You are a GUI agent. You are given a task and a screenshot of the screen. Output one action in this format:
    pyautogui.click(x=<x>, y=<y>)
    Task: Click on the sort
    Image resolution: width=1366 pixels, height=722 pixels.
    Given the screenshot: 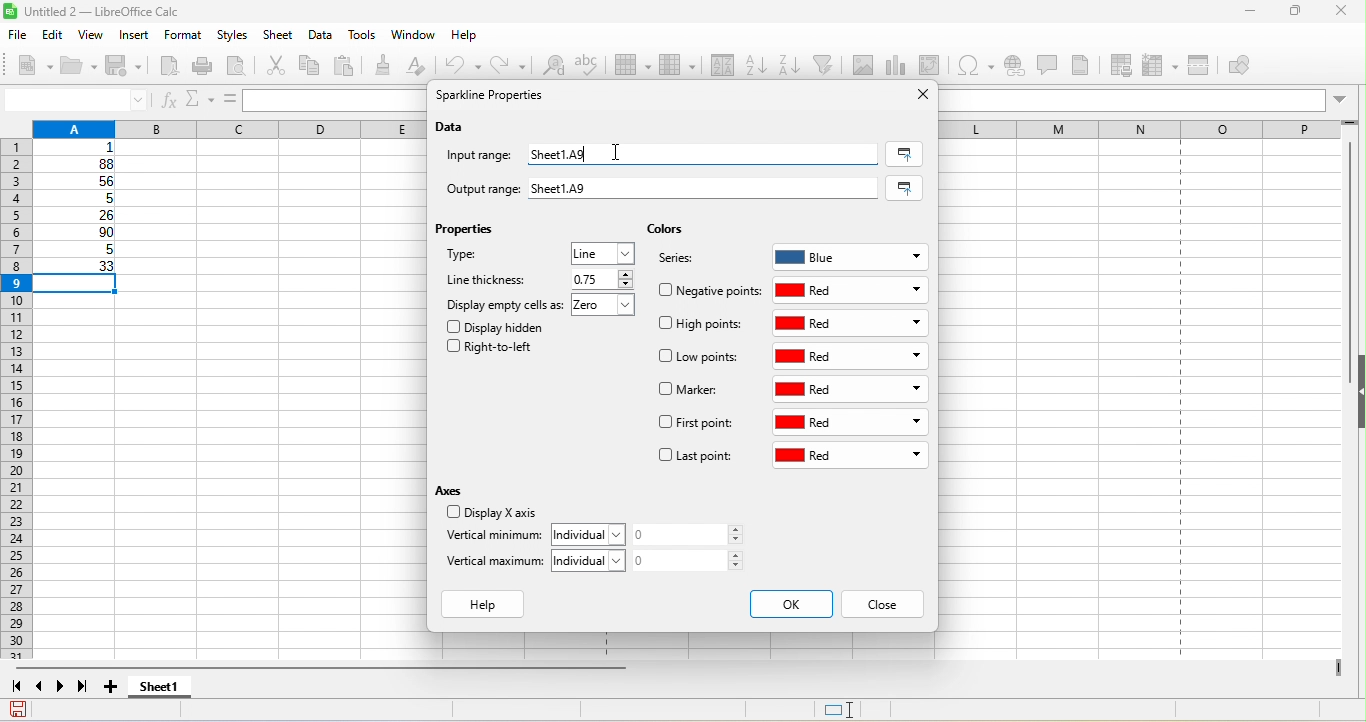 What is the action you would take?
    pyautogui.click(x=724, y=65)
    